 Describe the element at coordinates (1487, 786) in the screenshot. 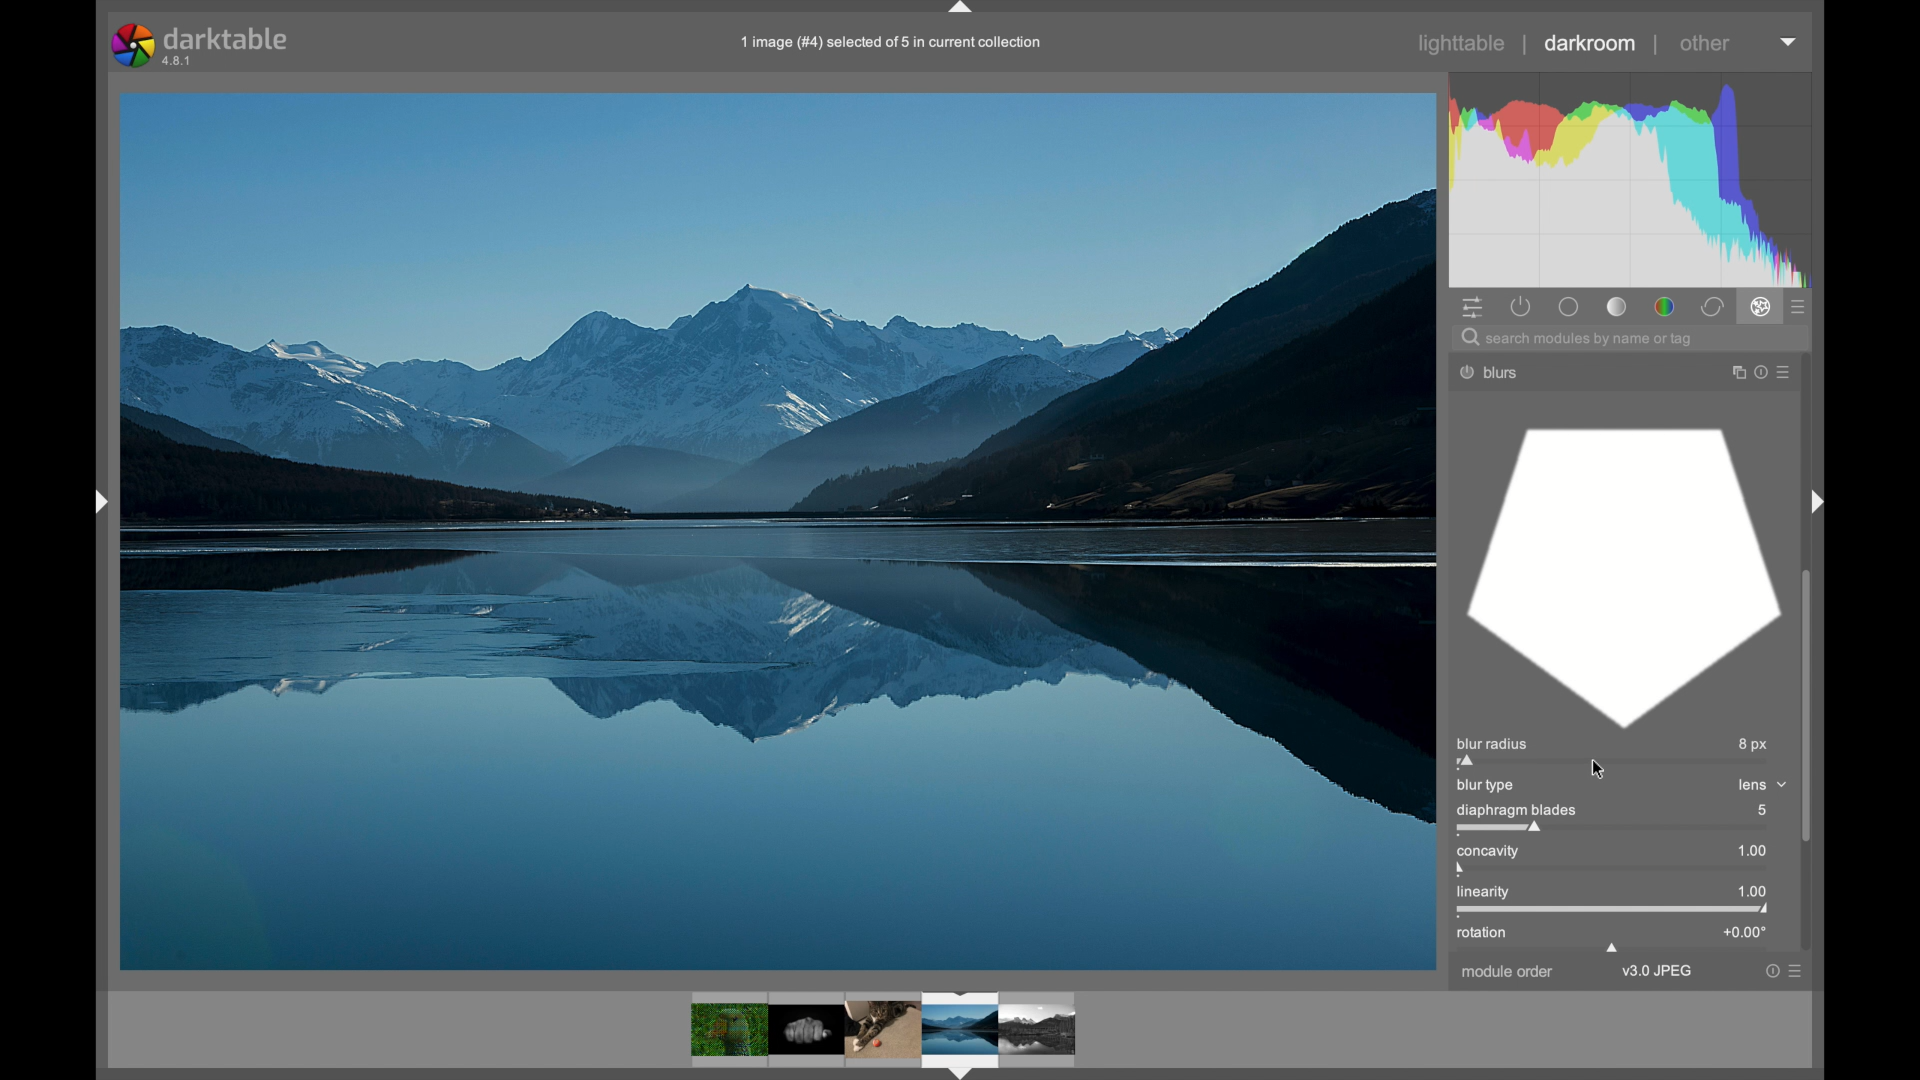

I see `blur  type` at that location.